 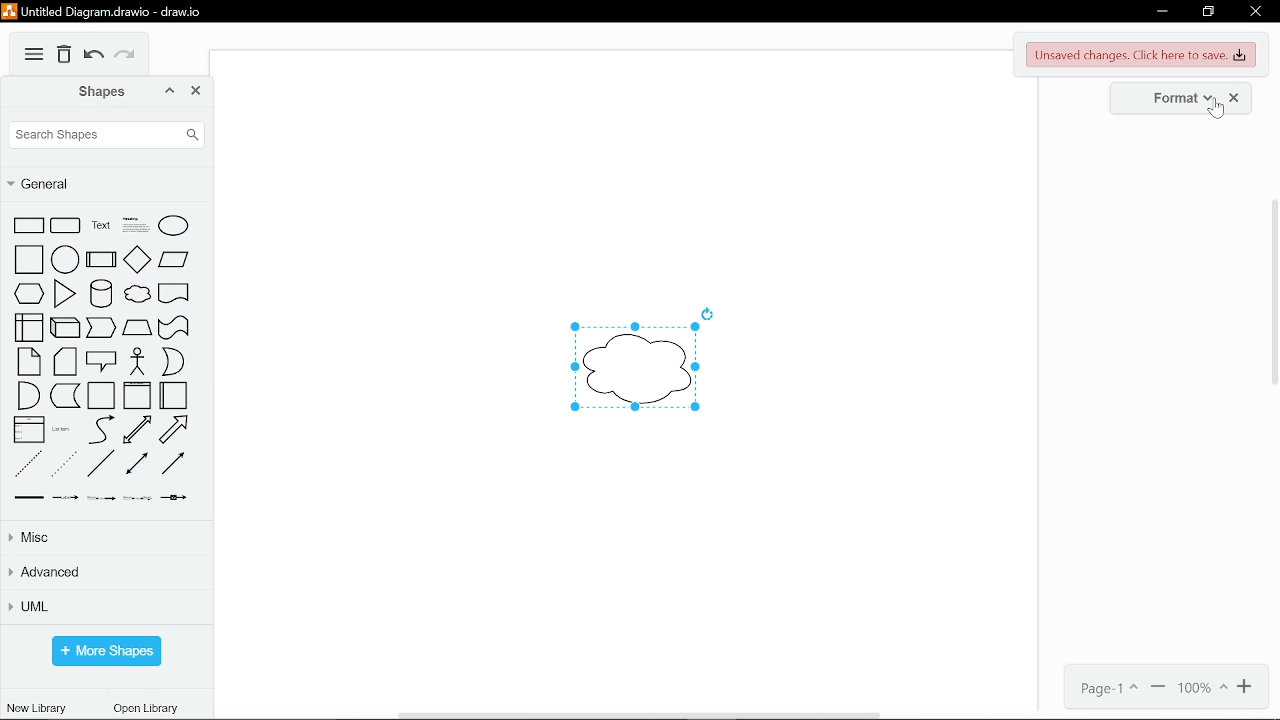 What do you see at coordinates (138, 261) in the screenshot?
I see `diamond` at bounding box center [138, 261].